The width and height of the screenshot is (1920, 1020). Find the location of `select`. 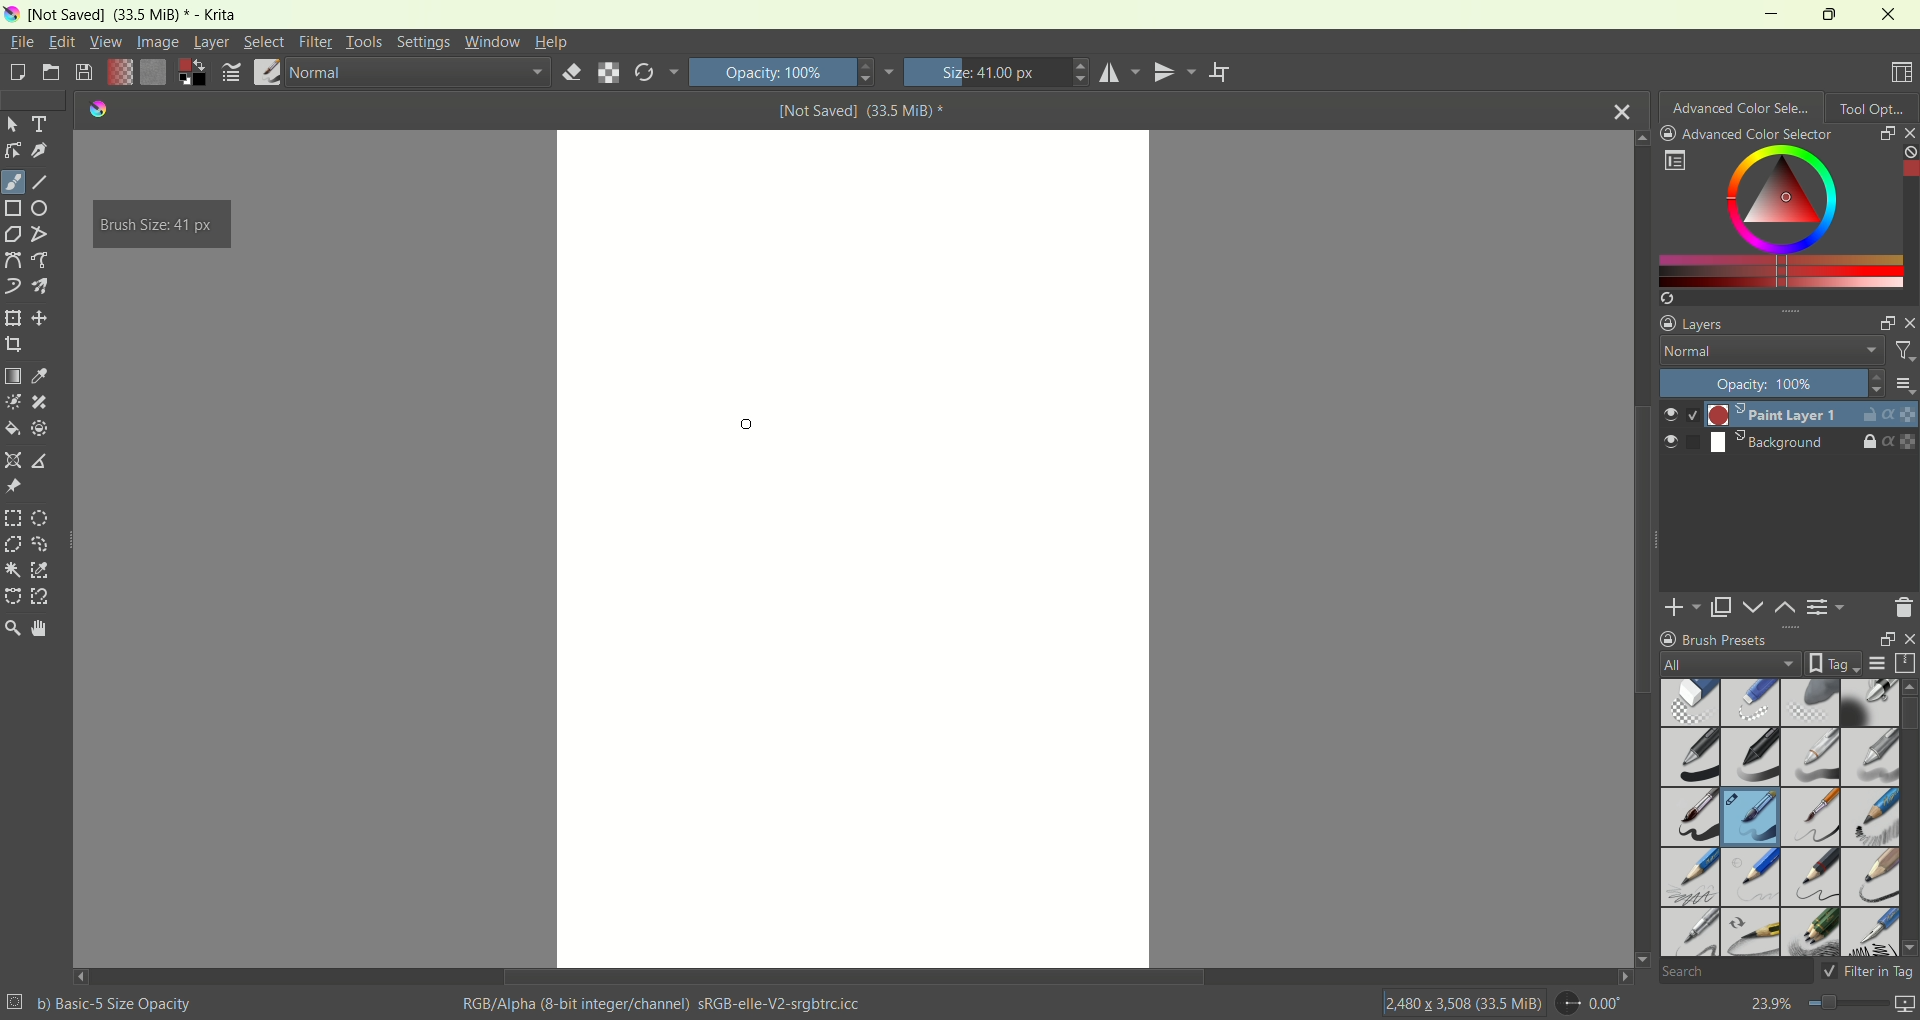

select is located at coordinates (261, 41).